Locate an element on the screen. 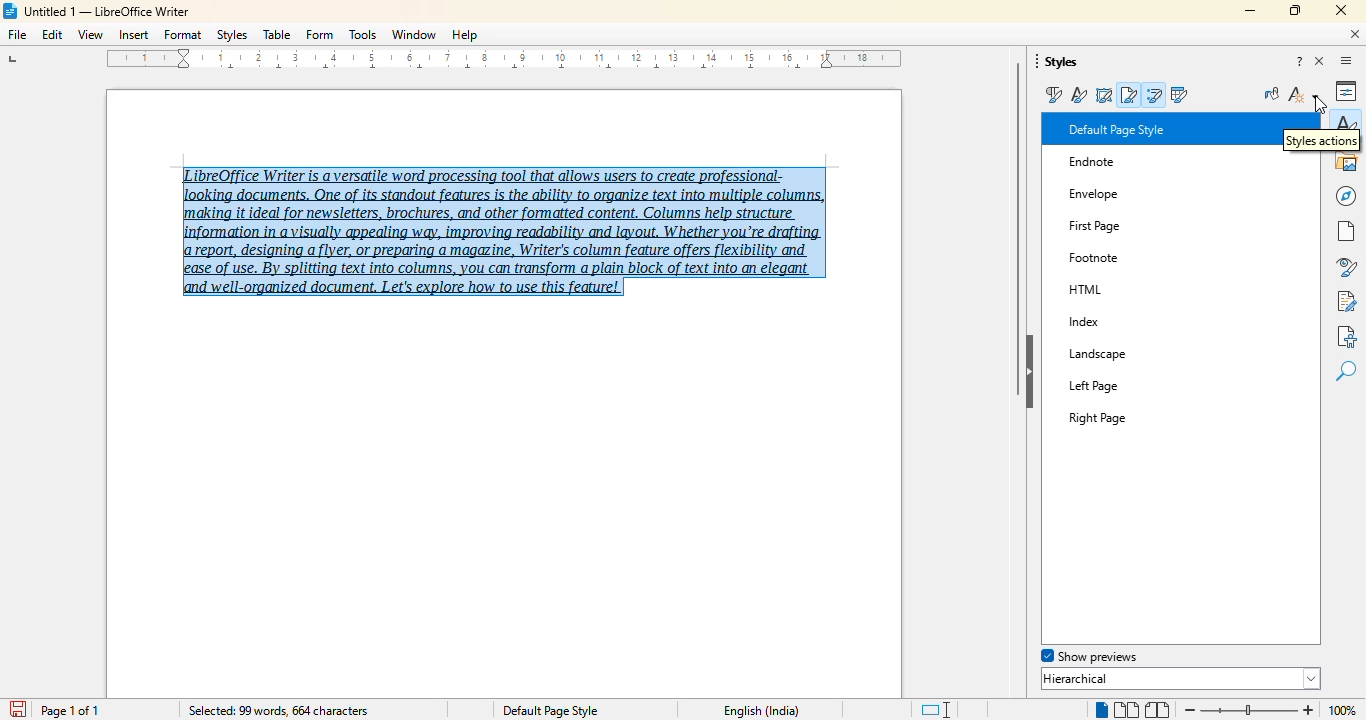 This screenshot has height=720, width=1366. character styles is located at coordinates (1080, 95).